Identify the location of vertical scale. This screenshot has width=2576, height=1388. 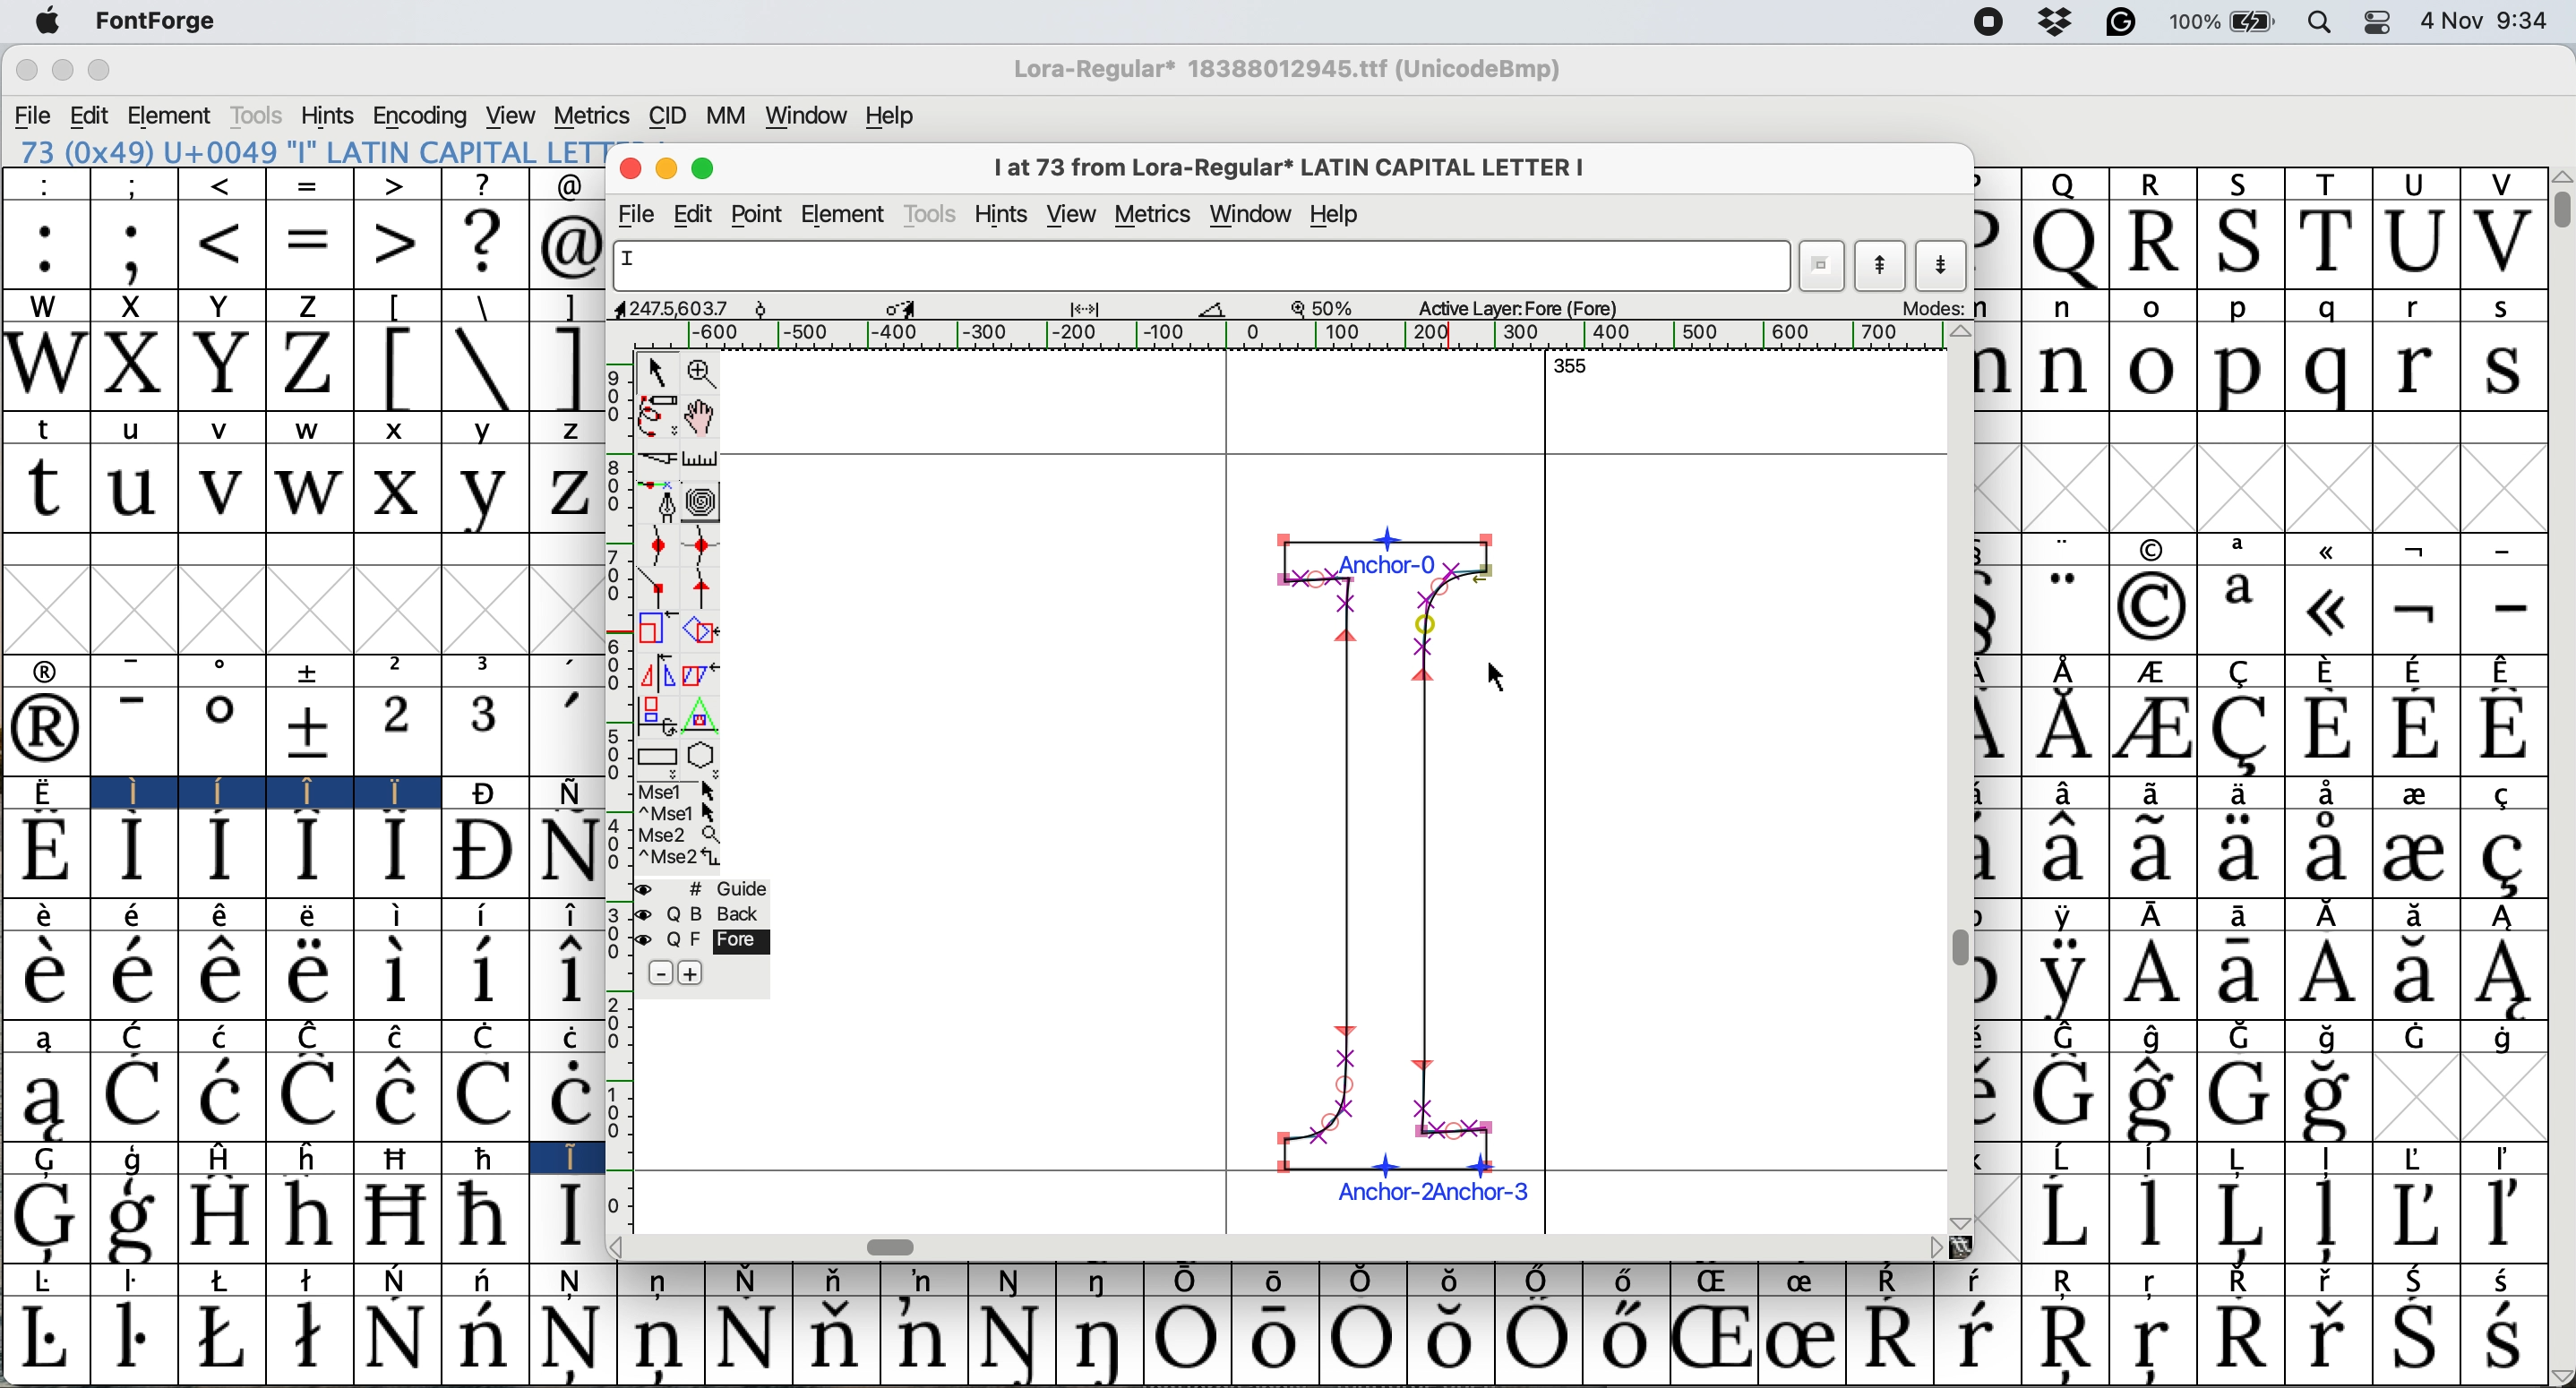
(618, 793).